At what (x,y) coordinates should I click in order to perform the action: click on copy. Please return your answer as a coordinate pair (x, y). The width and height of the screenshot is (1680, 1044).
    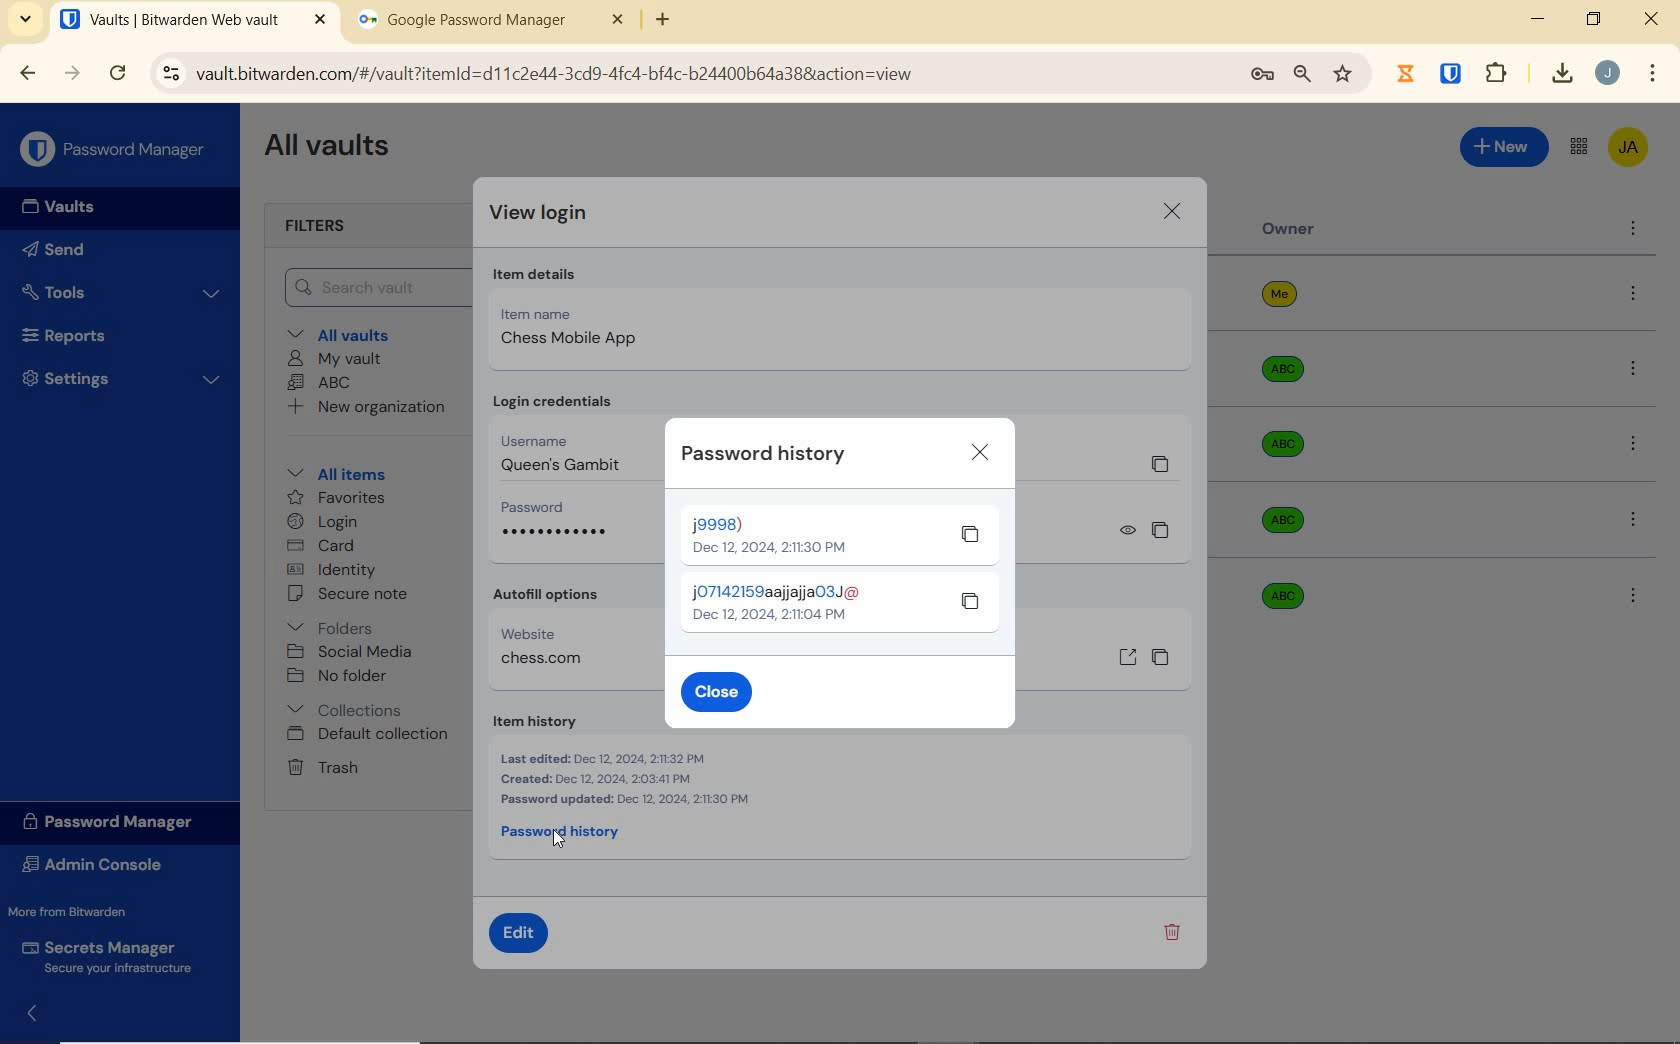
    Looking at the image, I should click on (971, 538).